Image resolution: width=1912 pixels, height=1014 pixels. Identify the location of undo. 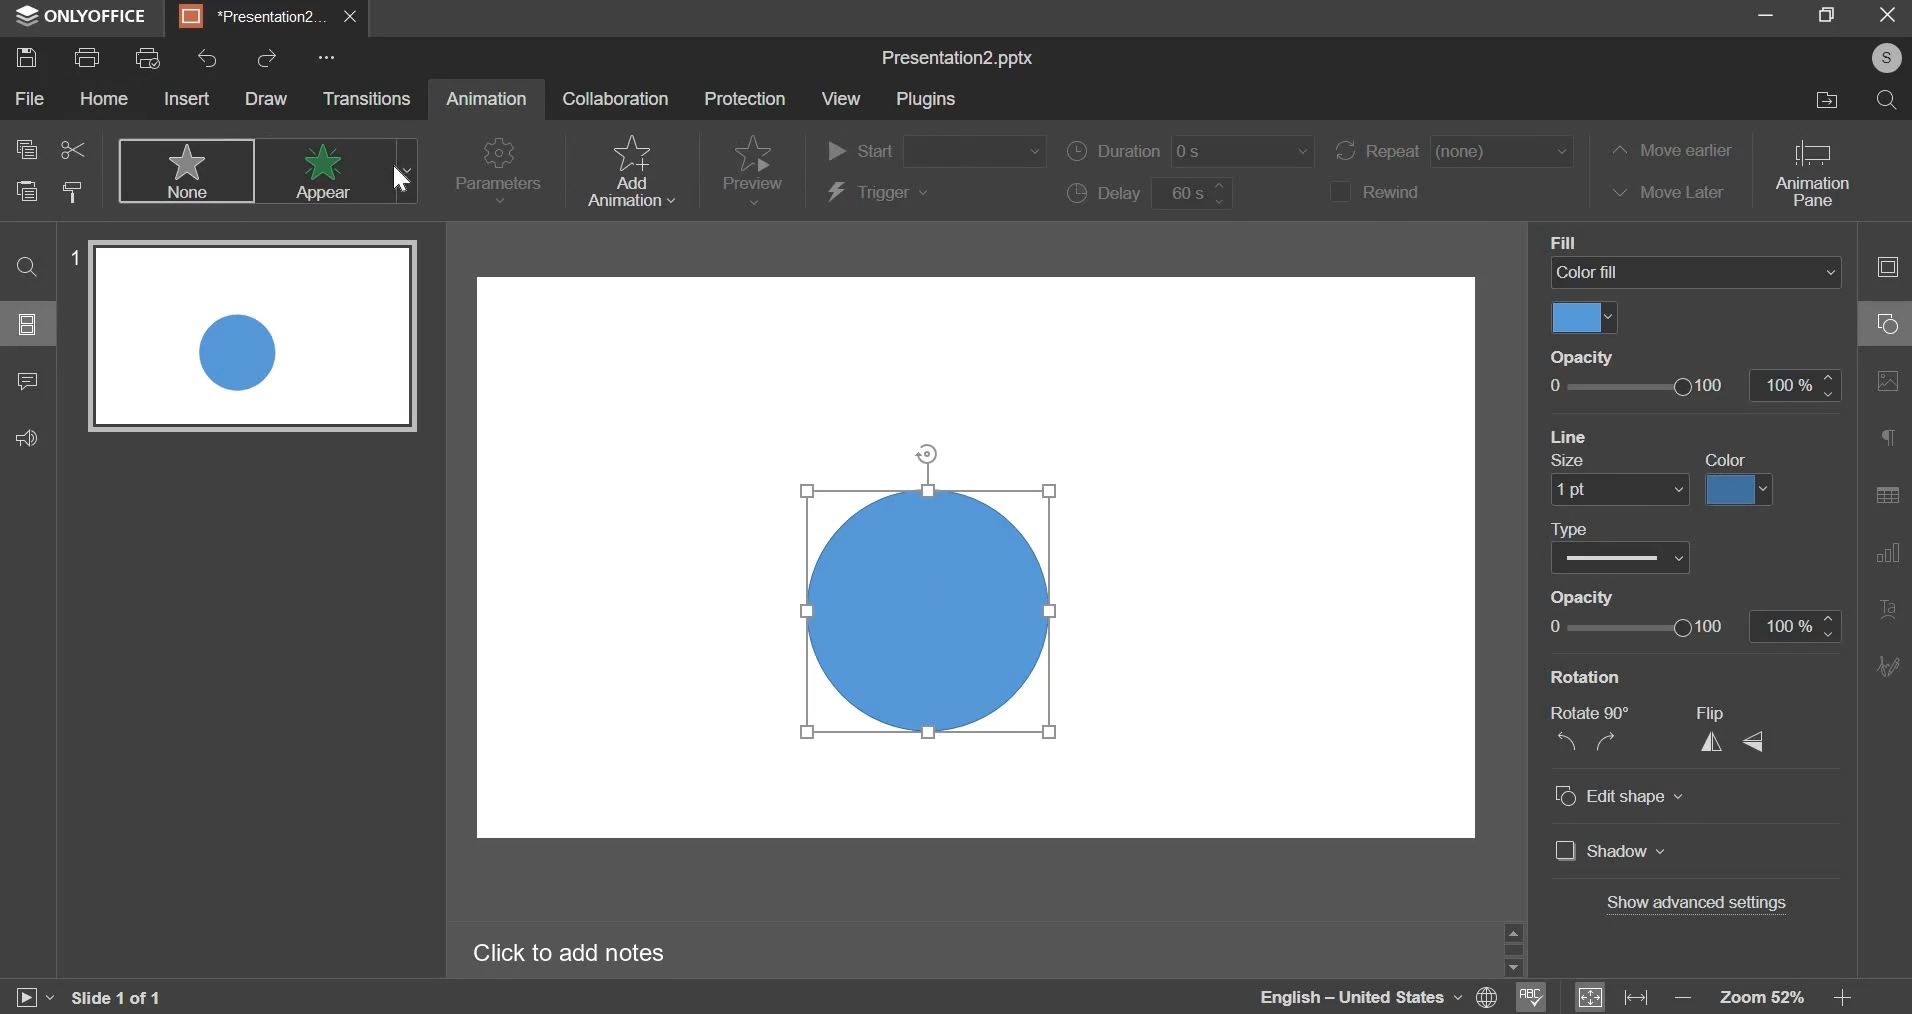
(209, 59).